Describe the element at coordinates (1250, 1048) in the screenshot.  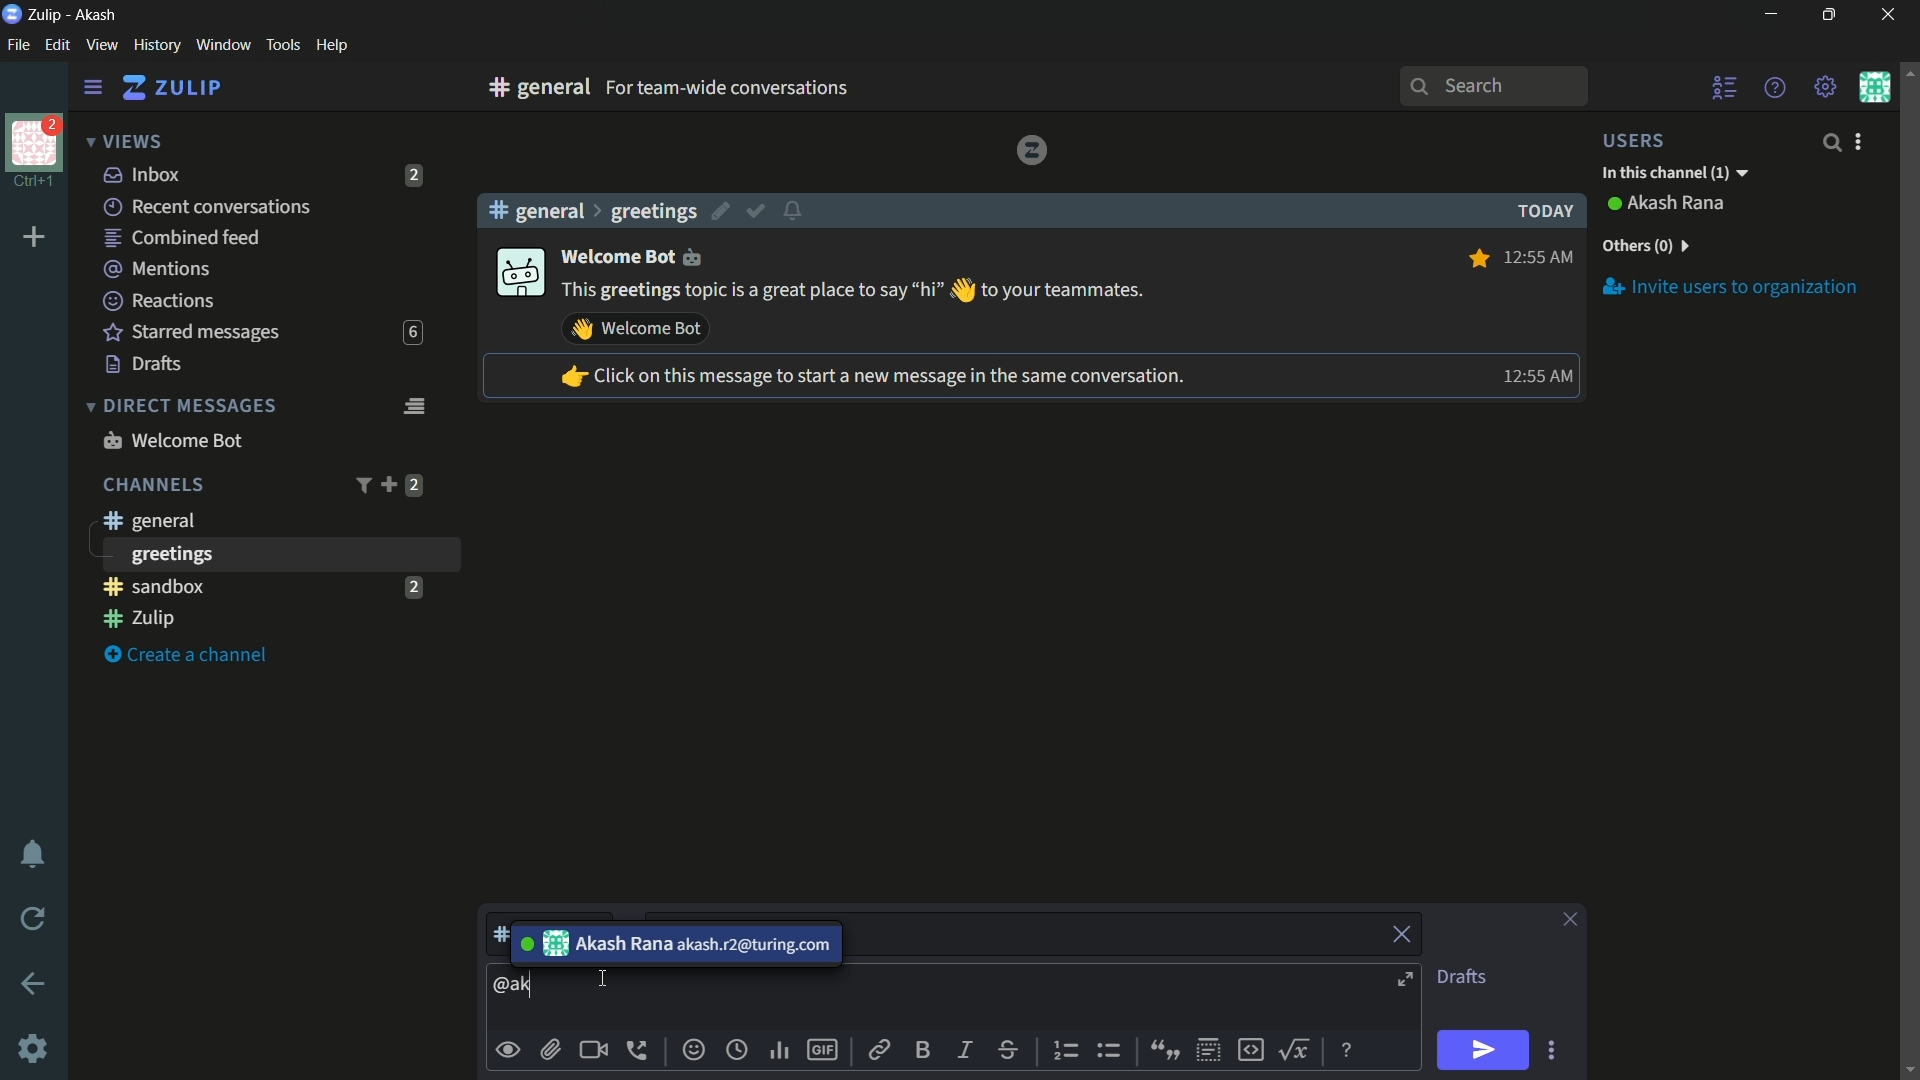
I see `code` at that location.